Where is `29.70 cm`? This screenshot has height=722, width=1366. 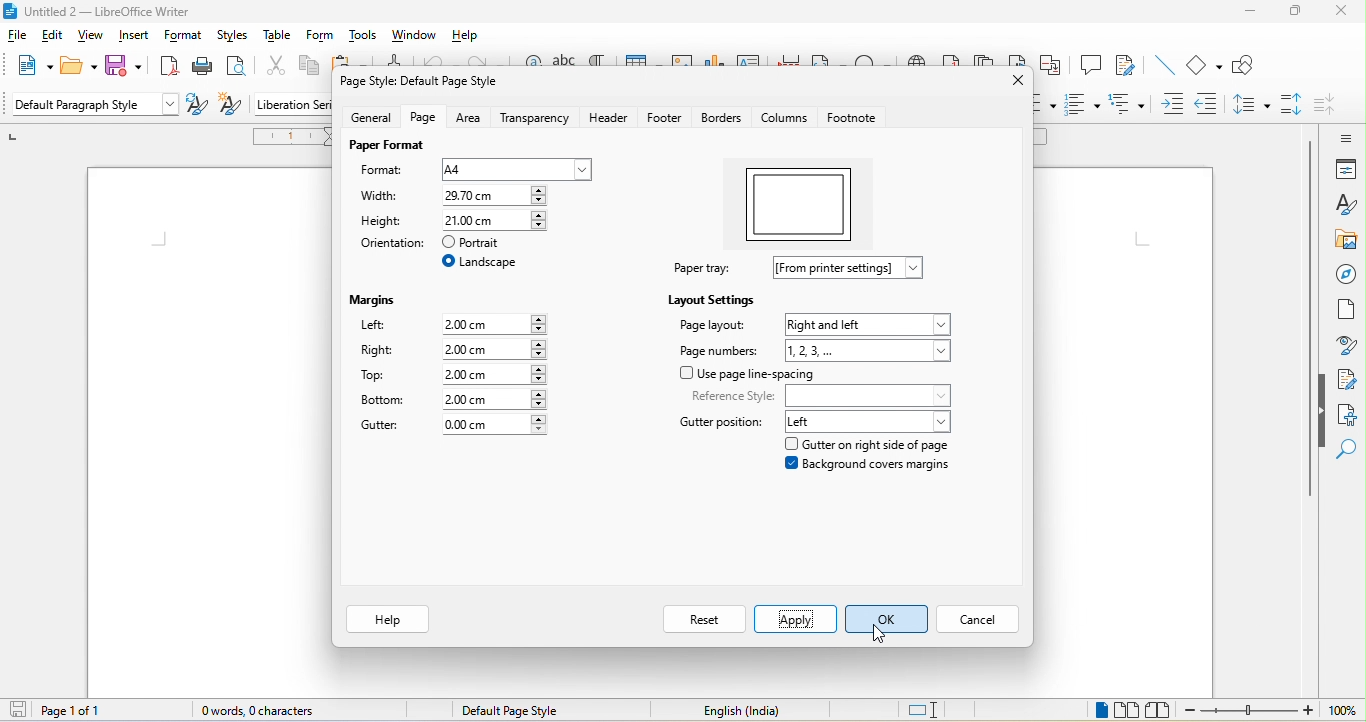
29.70 cm is located at coordinates (497, 220).